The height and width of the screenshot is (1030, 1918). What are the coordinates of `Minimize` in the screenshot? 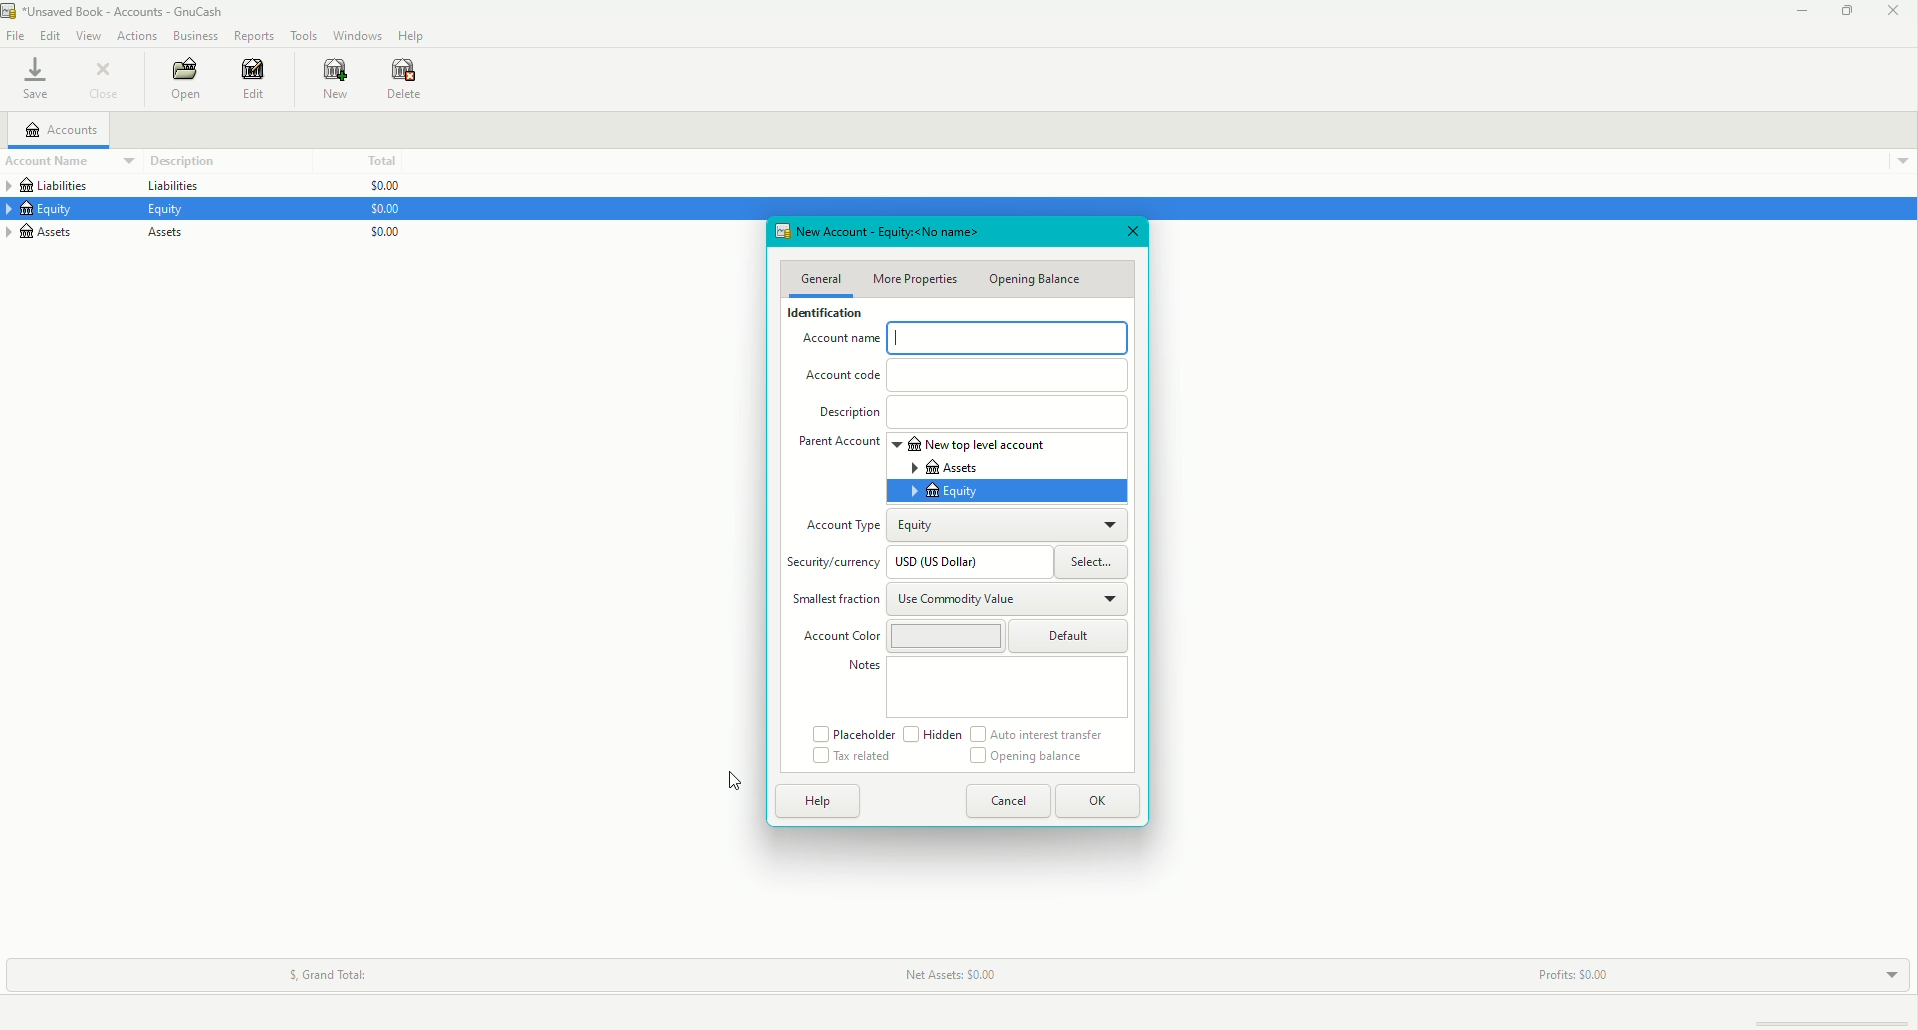 It's located at (1797, 12).